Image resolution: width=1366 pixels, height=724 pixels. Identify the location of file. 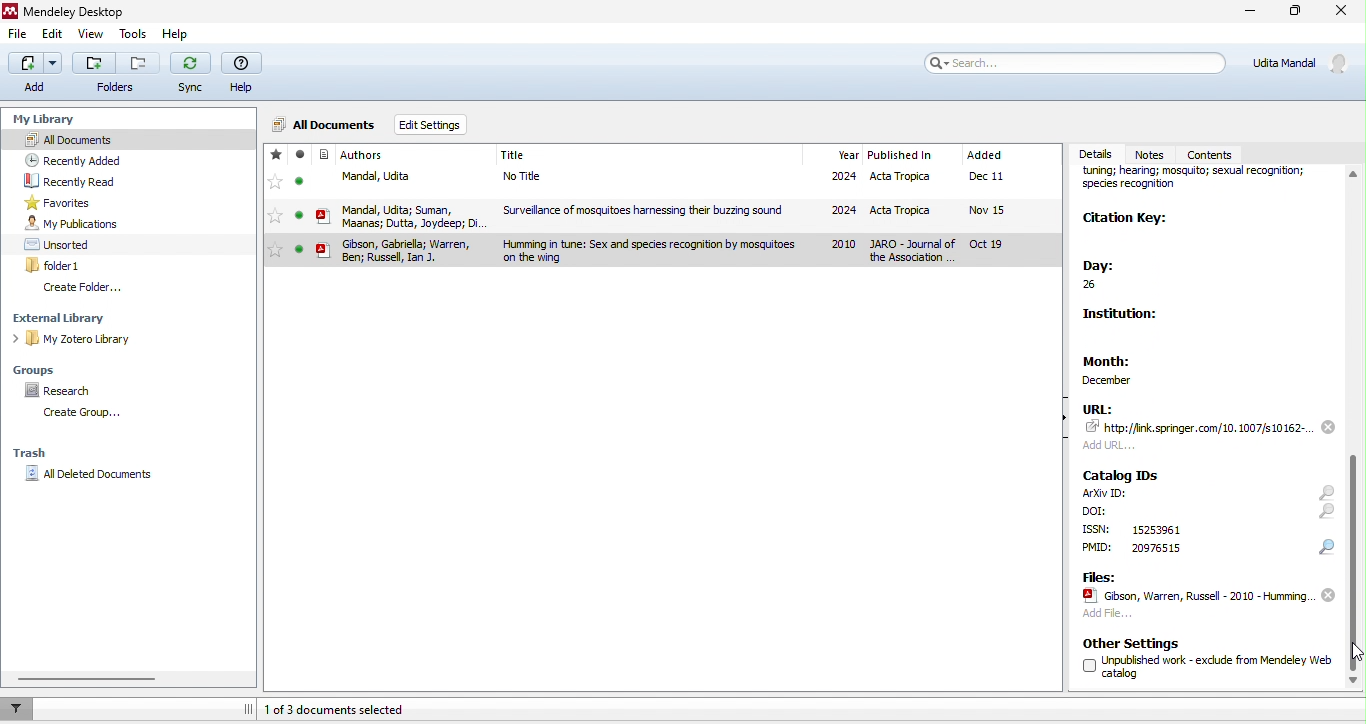
(700, 179).